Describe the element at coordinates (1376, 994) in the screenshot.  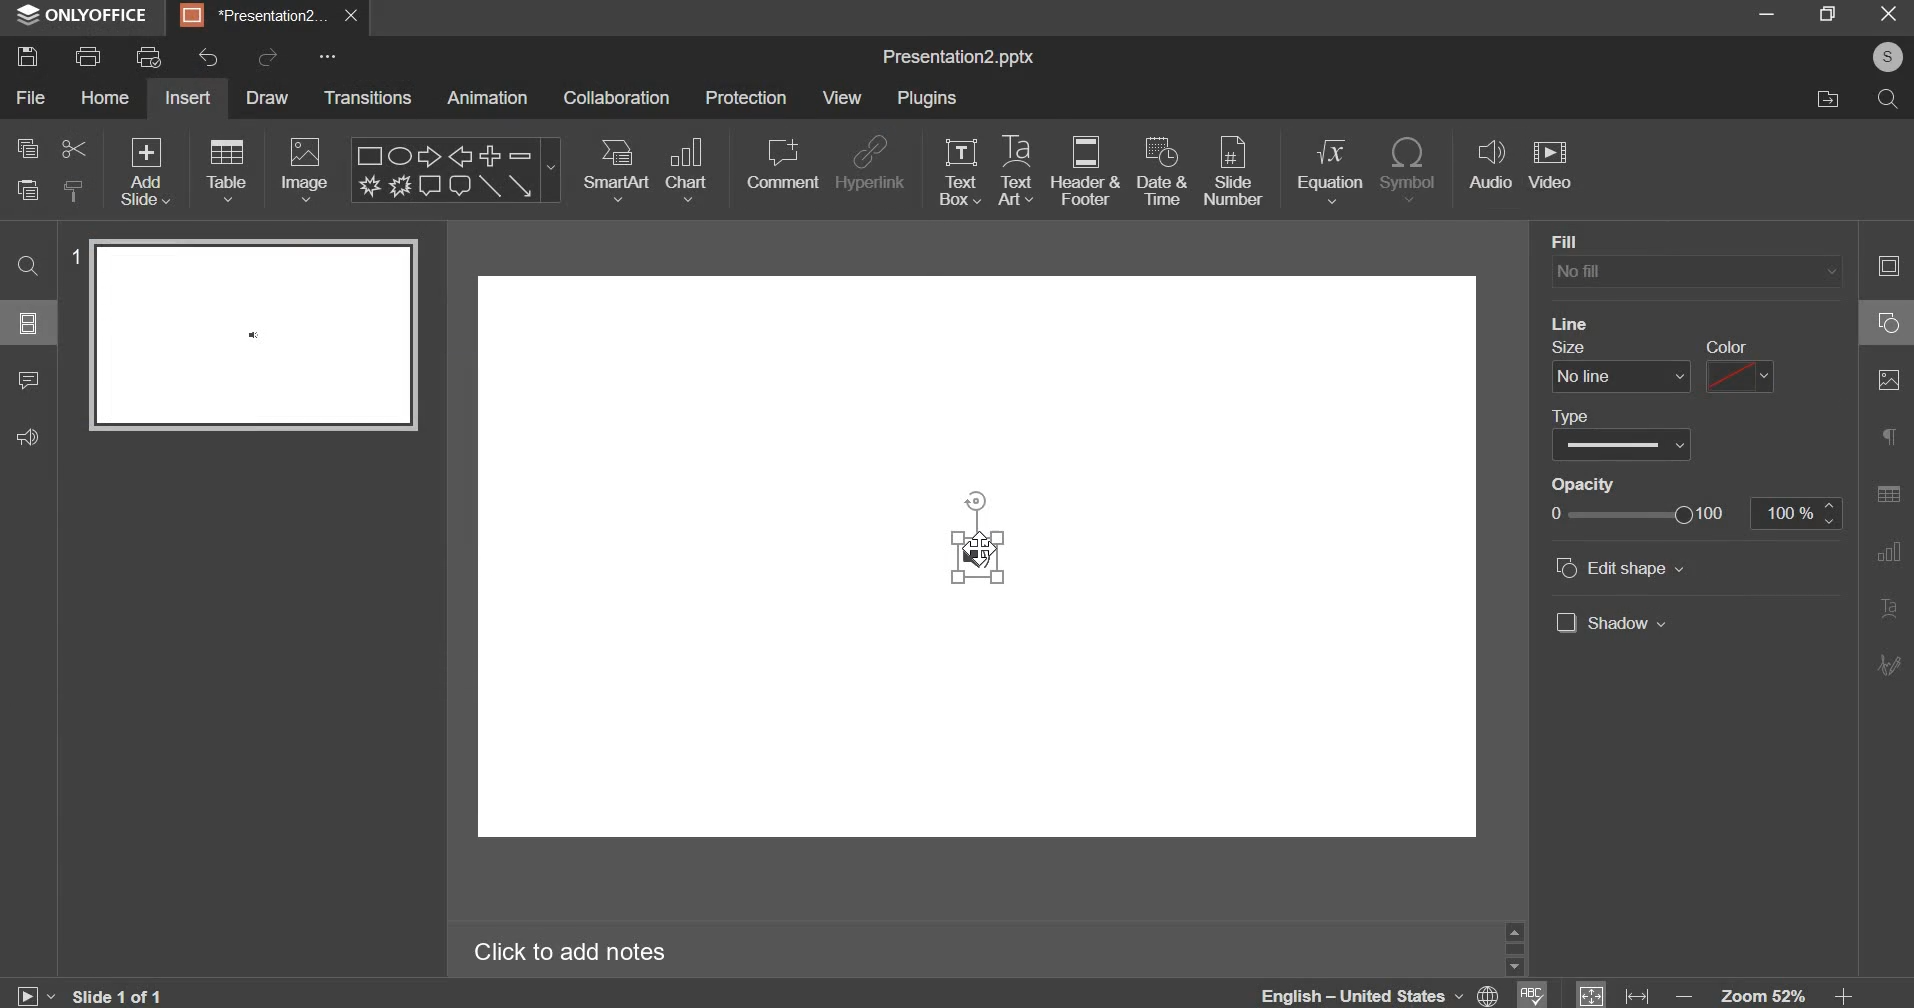
I see `language` at that location.